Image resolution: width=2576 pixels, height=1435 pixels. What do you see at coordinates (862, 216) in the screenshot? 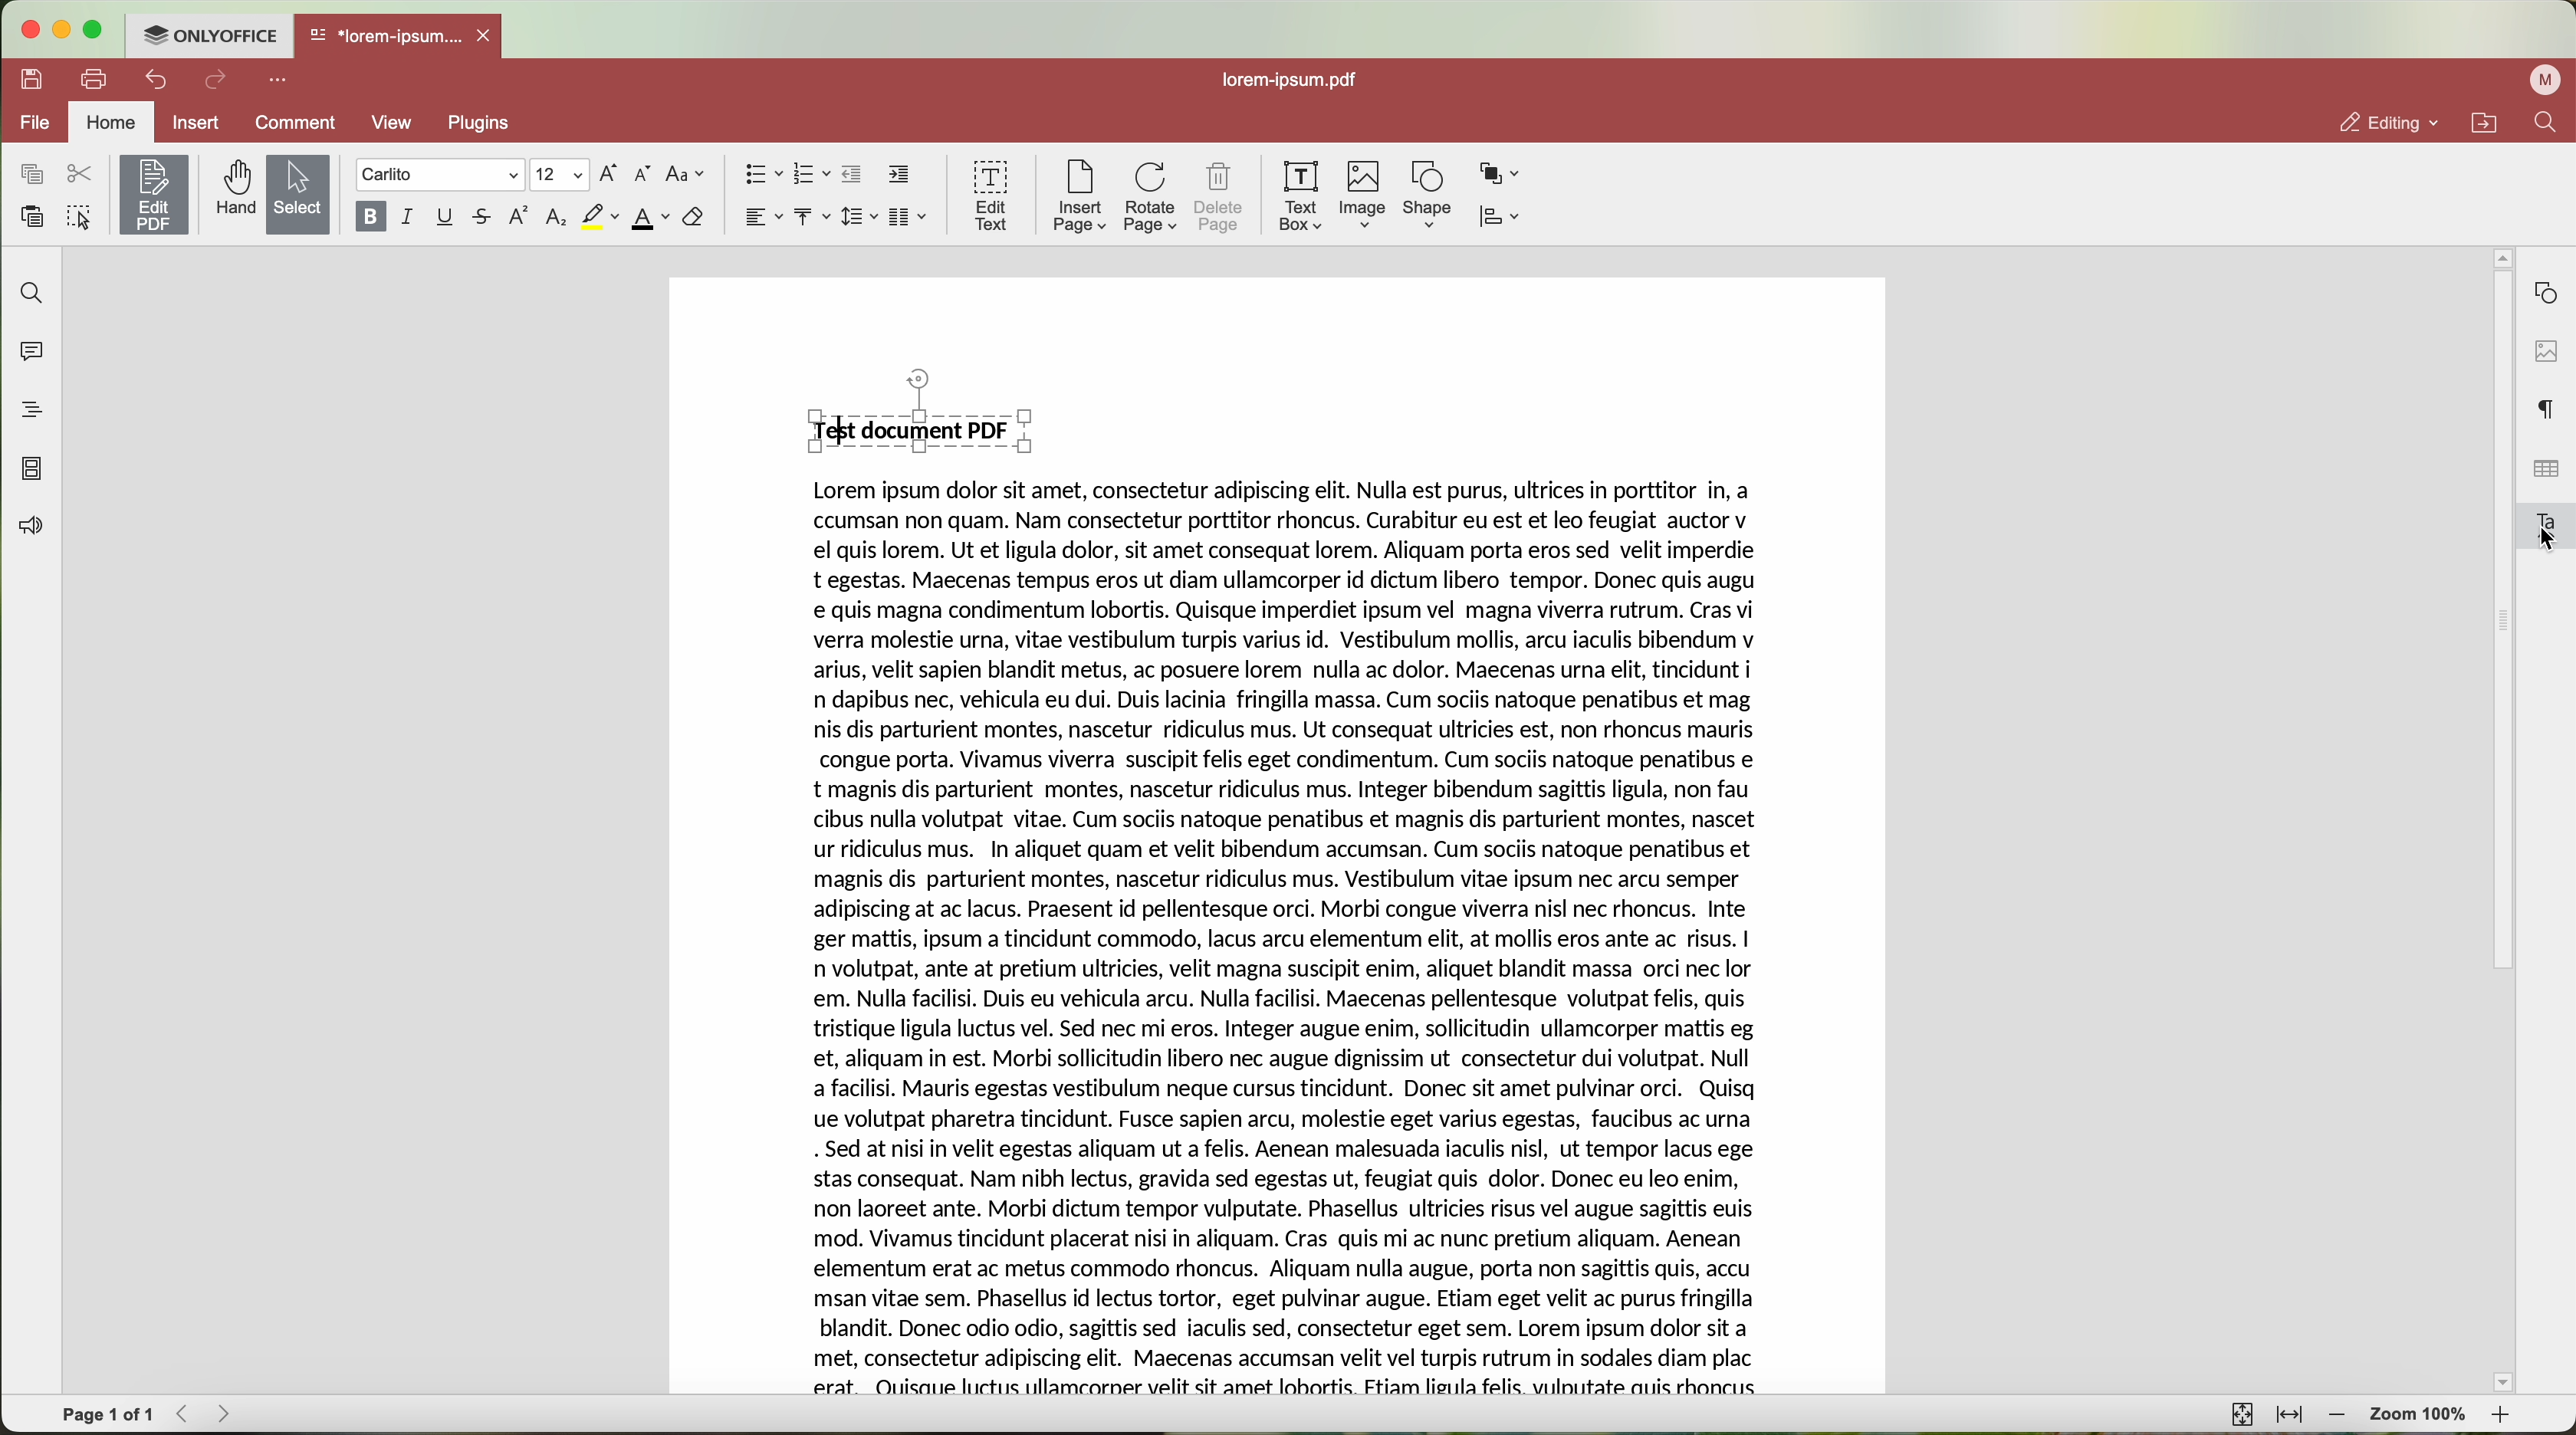
I see `line spacing` at bounding box center [862, 216].